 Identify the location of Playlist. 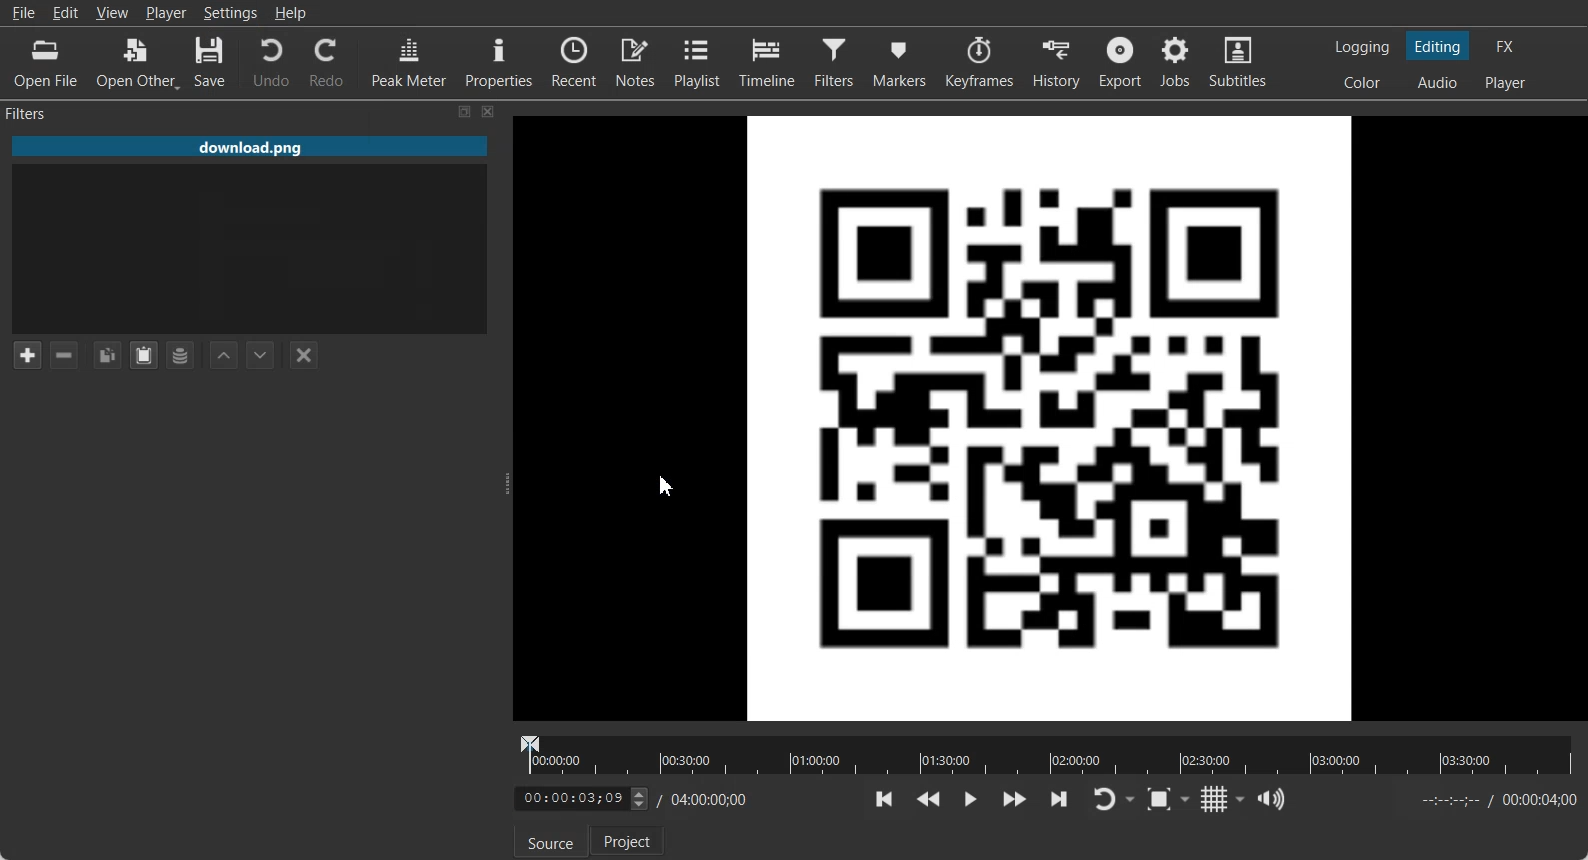
(698, 61).